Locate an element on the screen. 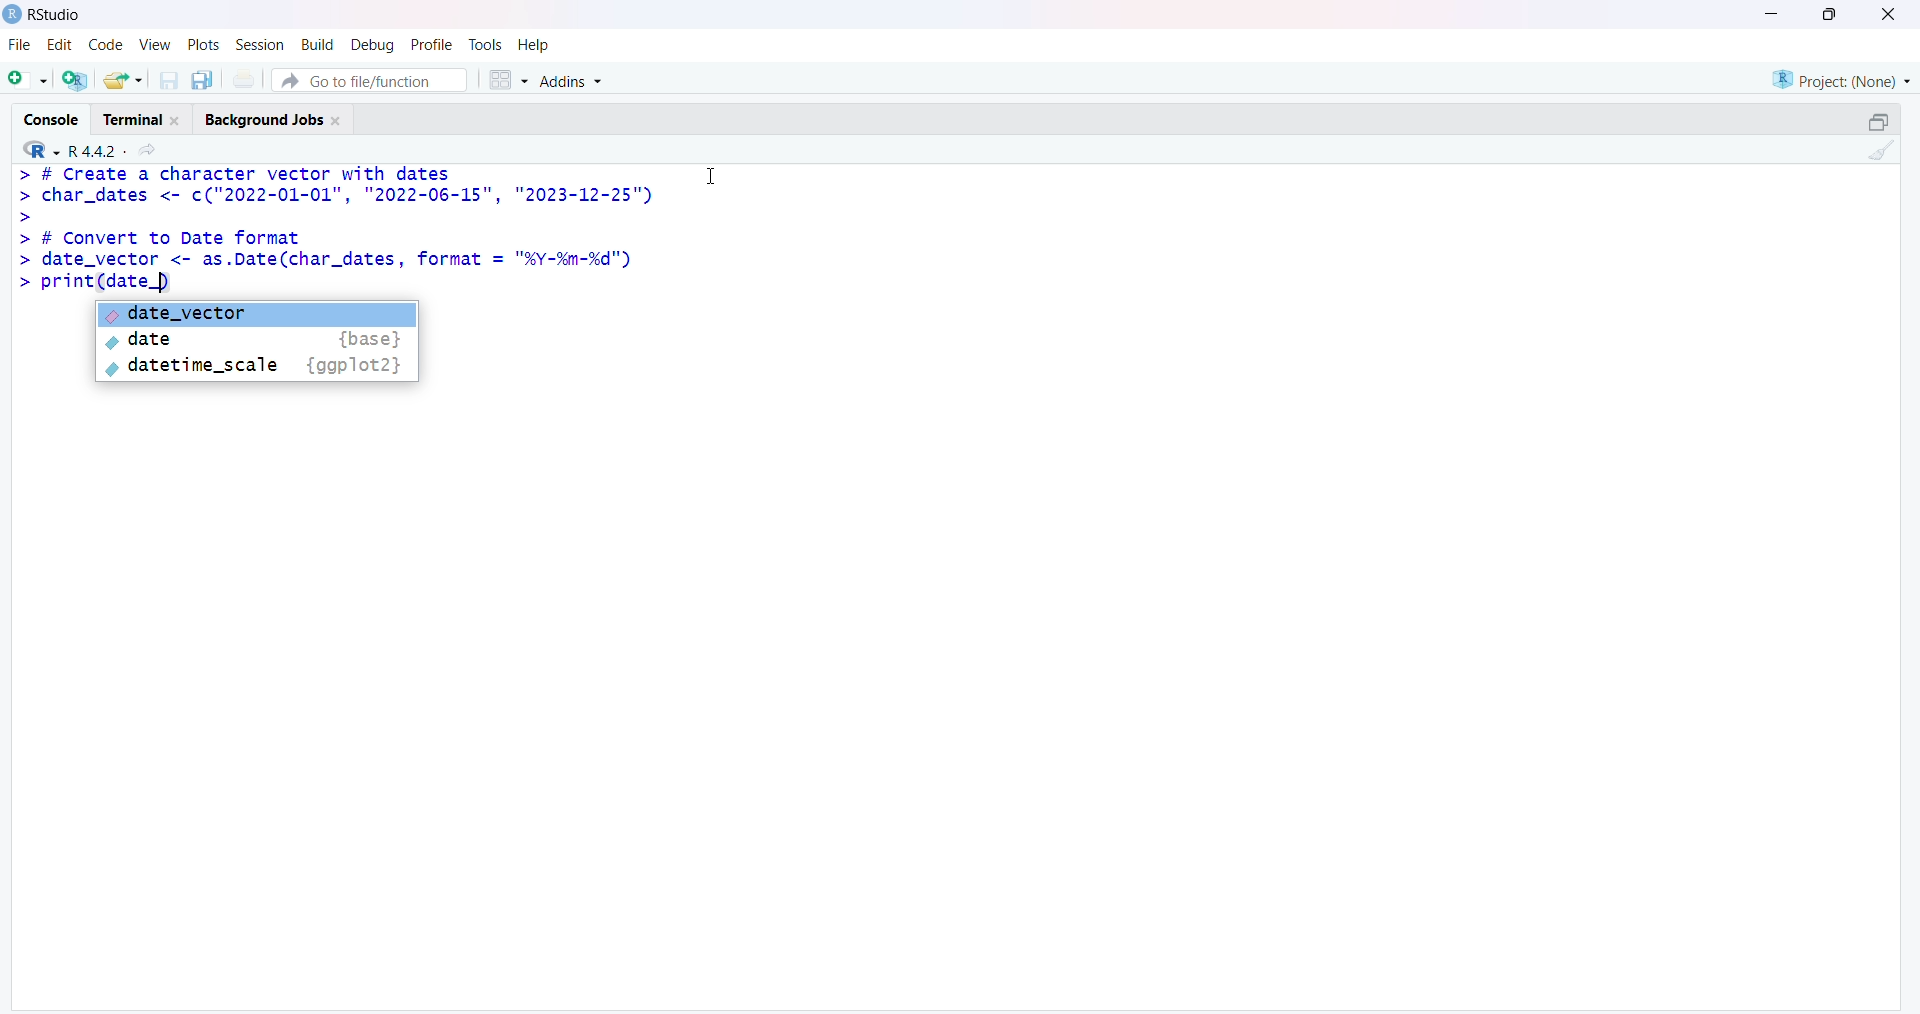  Print the current file is located at coordinates (251, 78).